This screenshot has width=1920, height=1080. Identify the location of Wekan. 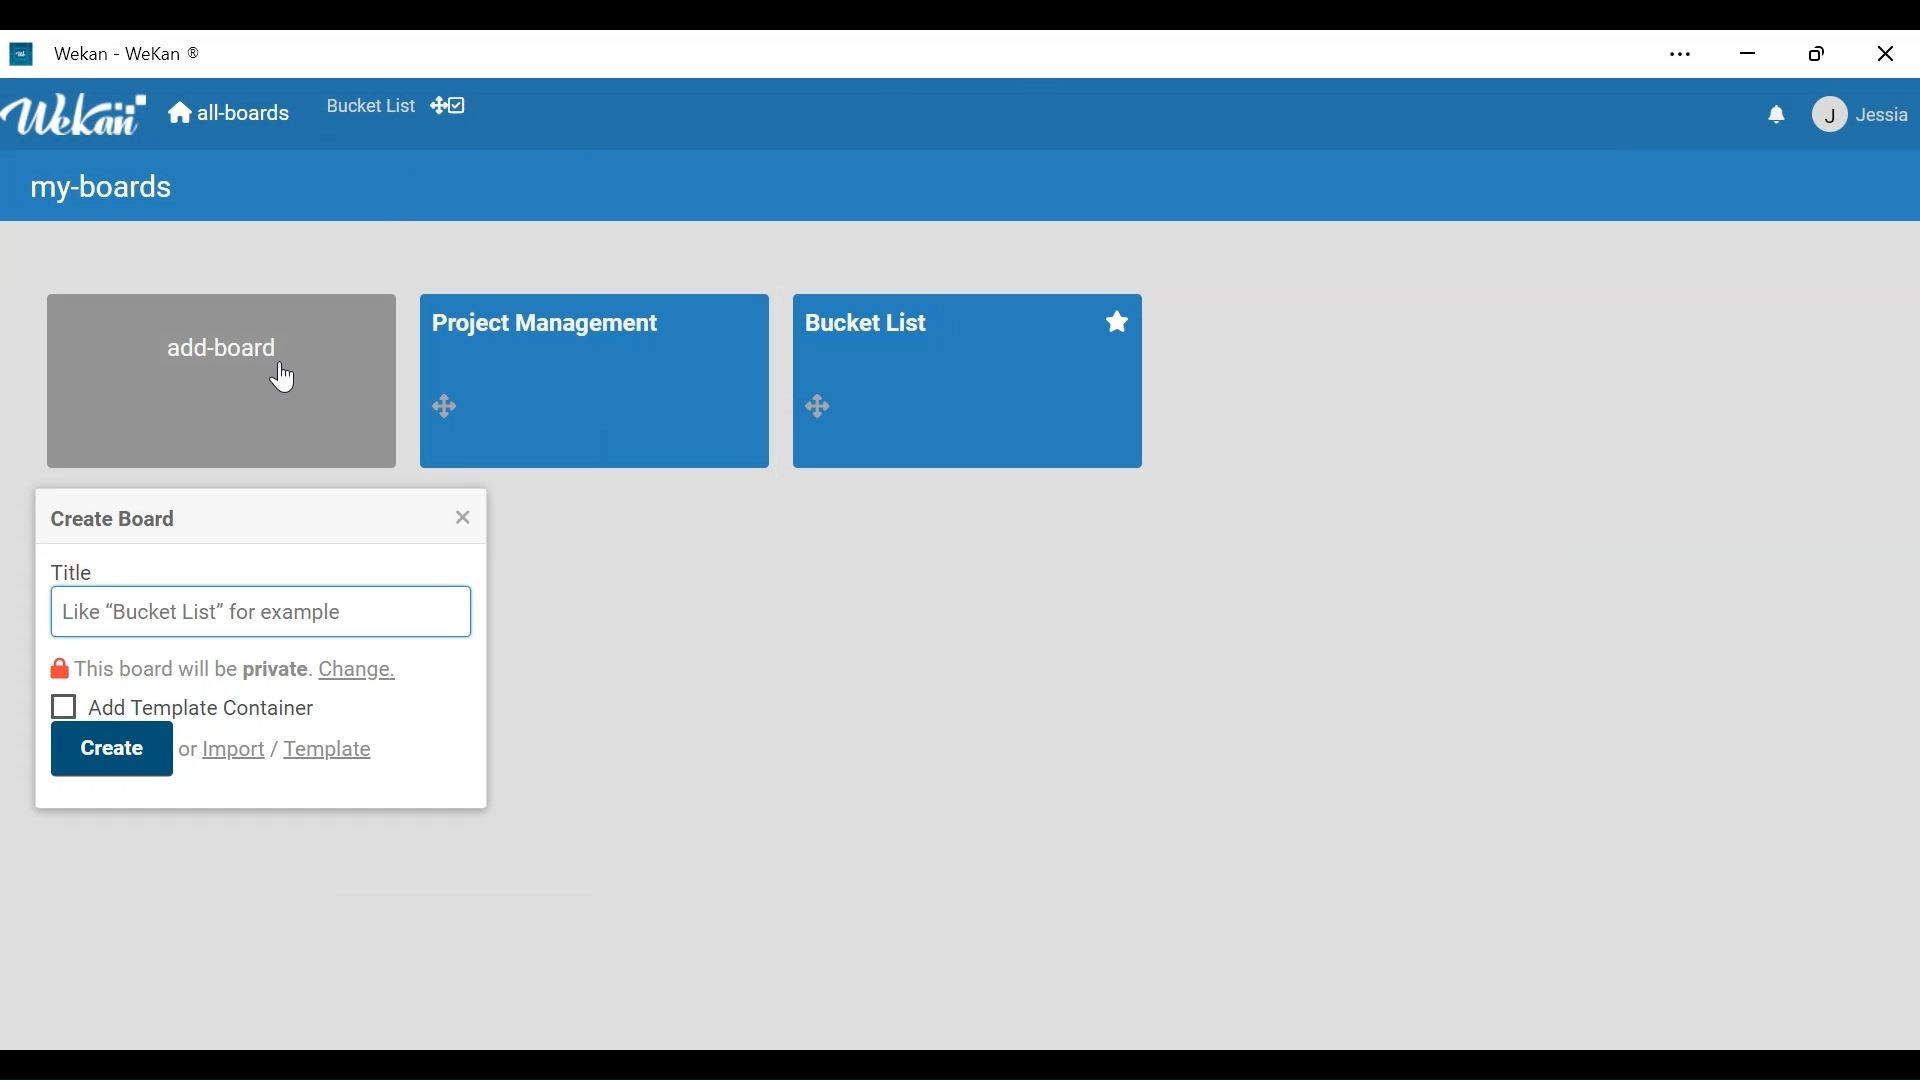
(164, 53).